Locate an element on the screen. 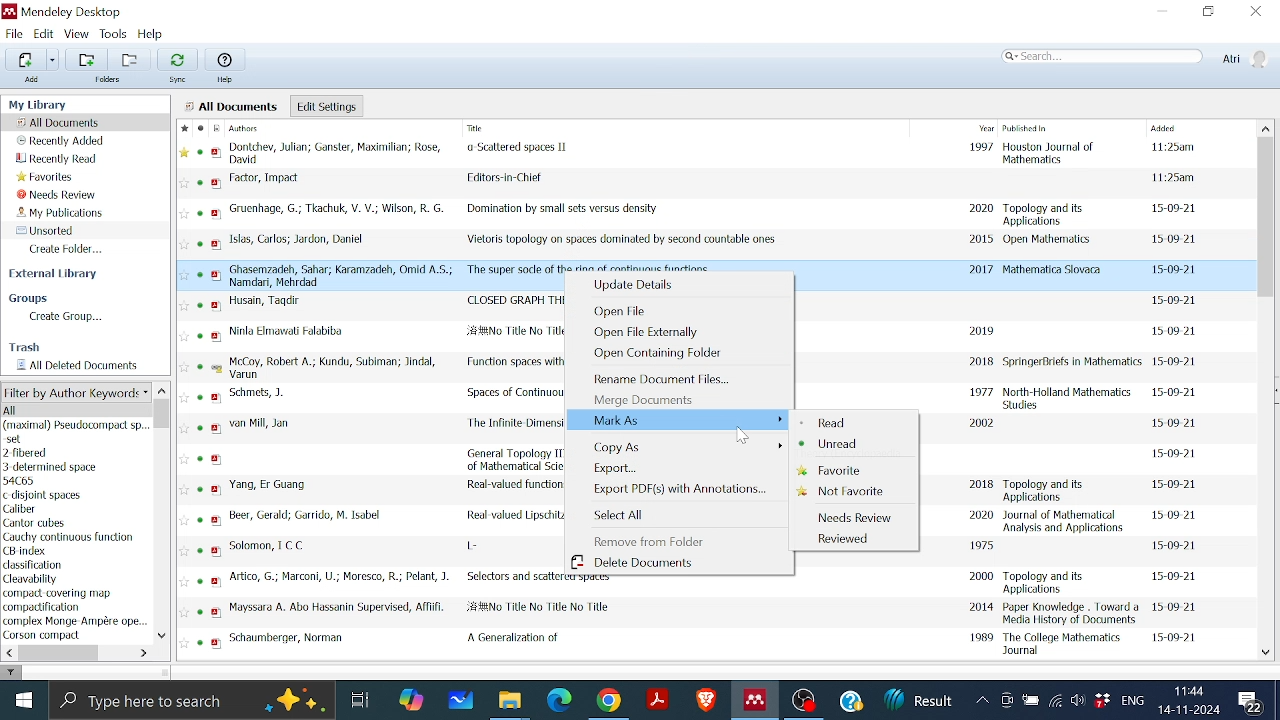  A Generation of is located at coordinates (706, 640).